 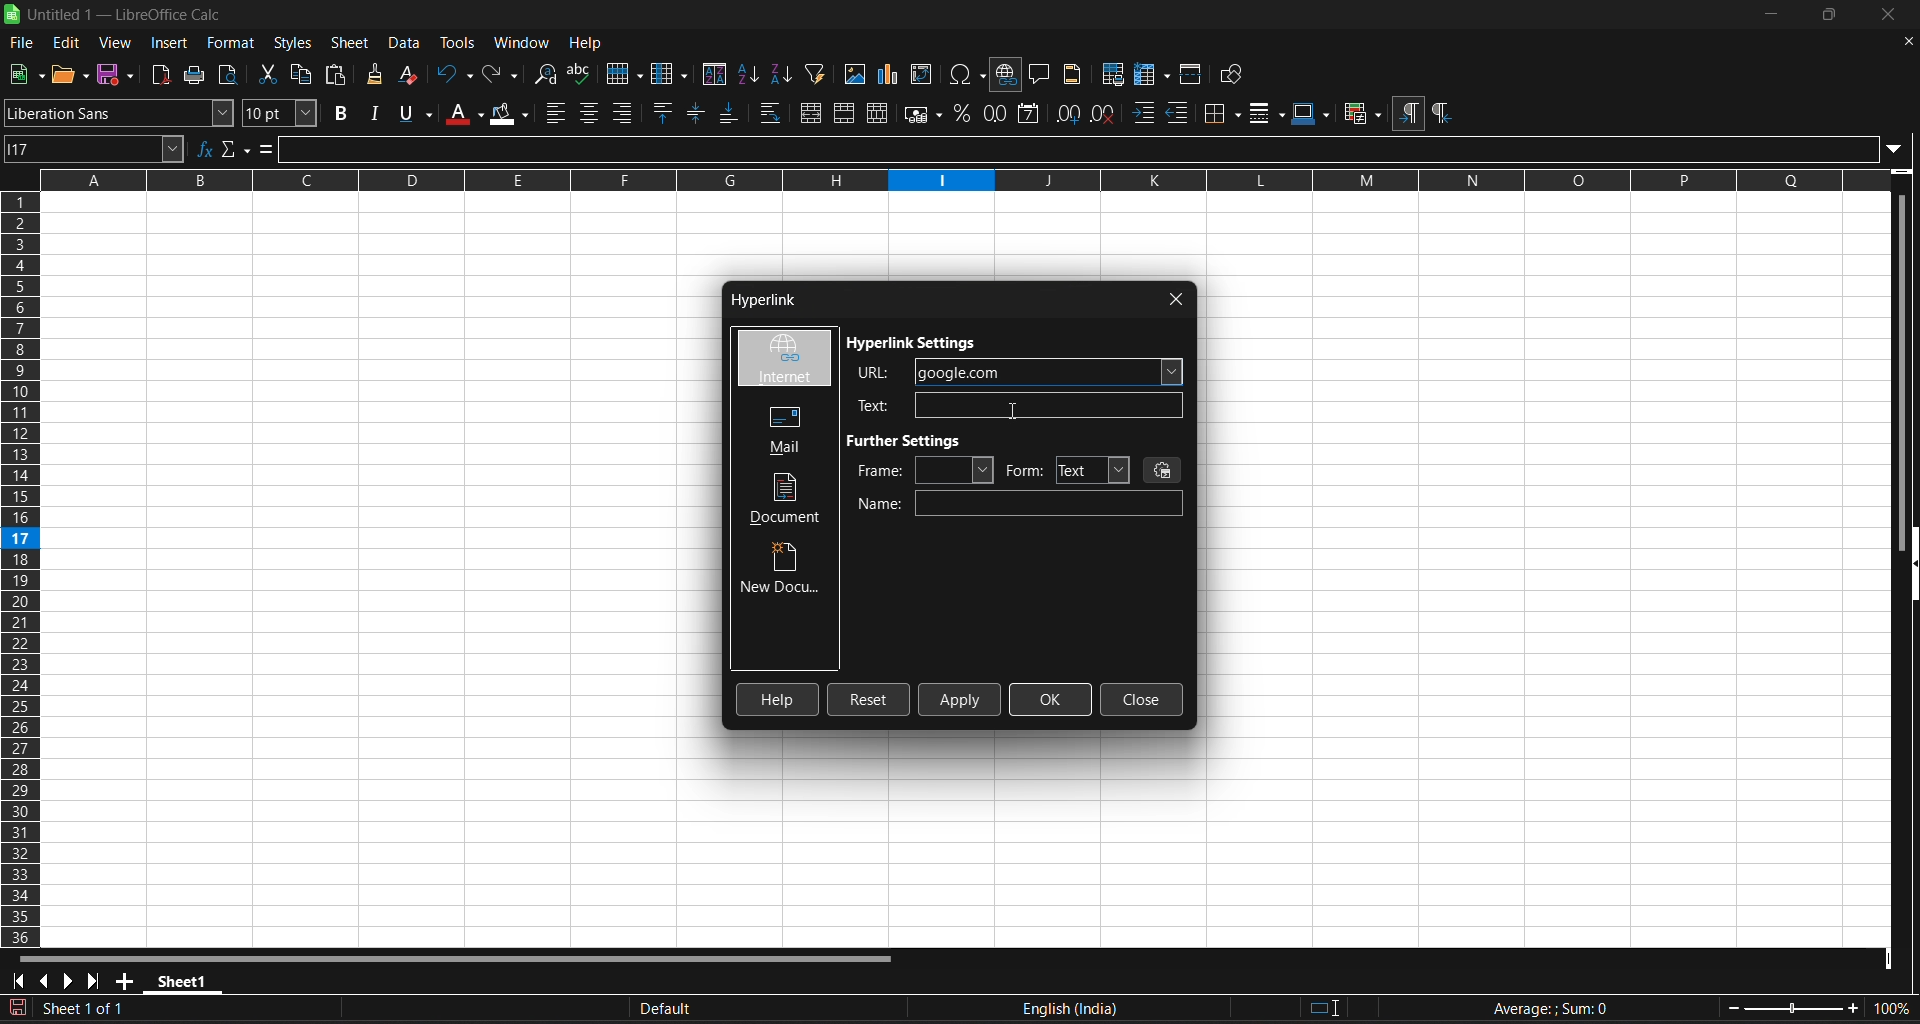 What do you see at coordinates (1013, 405) in the screenshot?
I see `text` at bounding box center [1013, 405].